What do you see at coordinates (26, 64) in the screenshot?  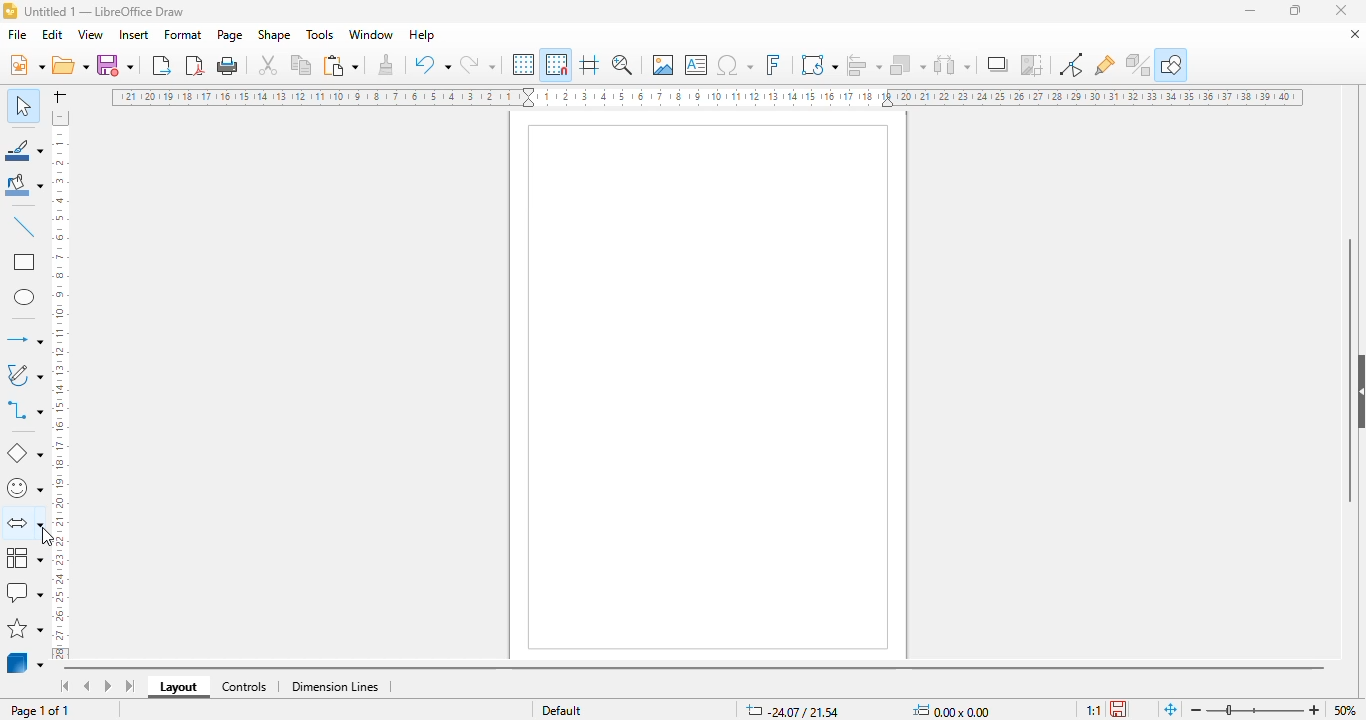 I see `new` at bounding box center [26, 64].